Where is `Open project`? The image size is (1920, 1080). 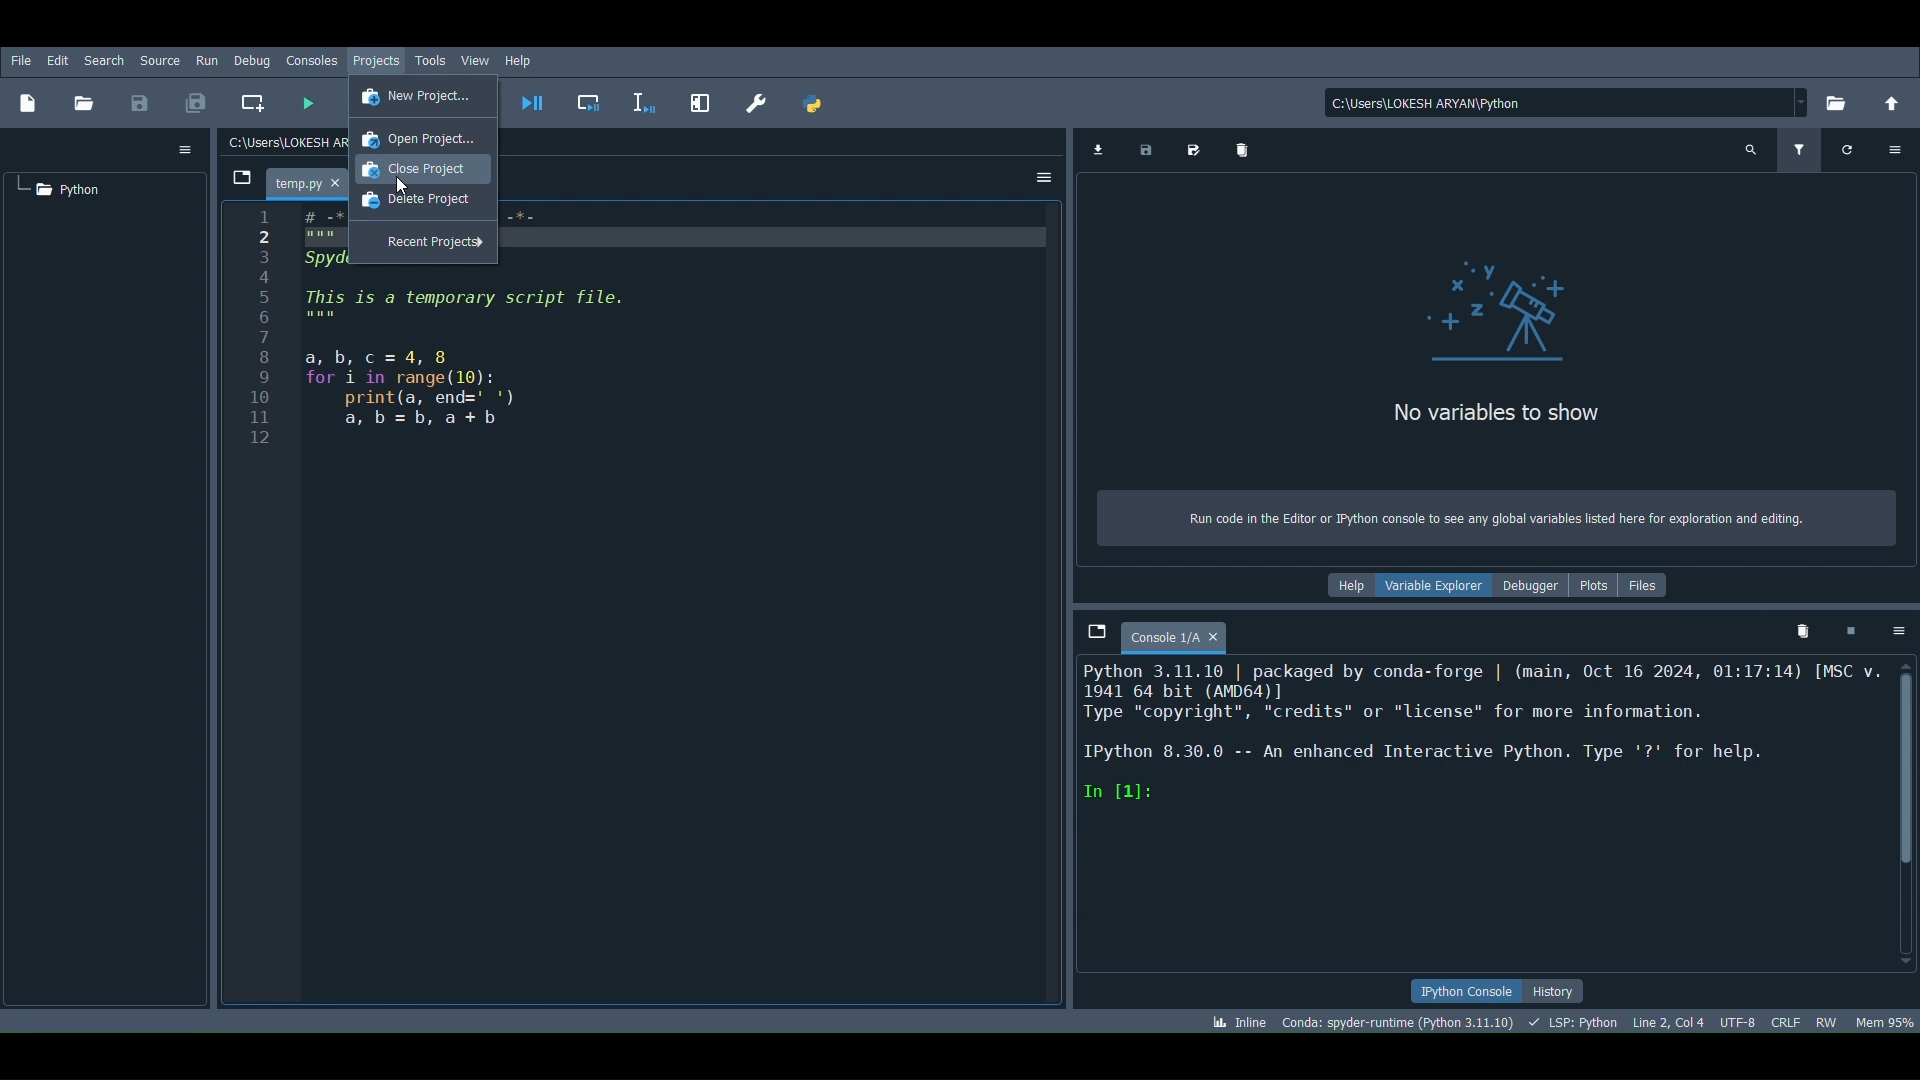 Open project is located at coordinates (418, 135).